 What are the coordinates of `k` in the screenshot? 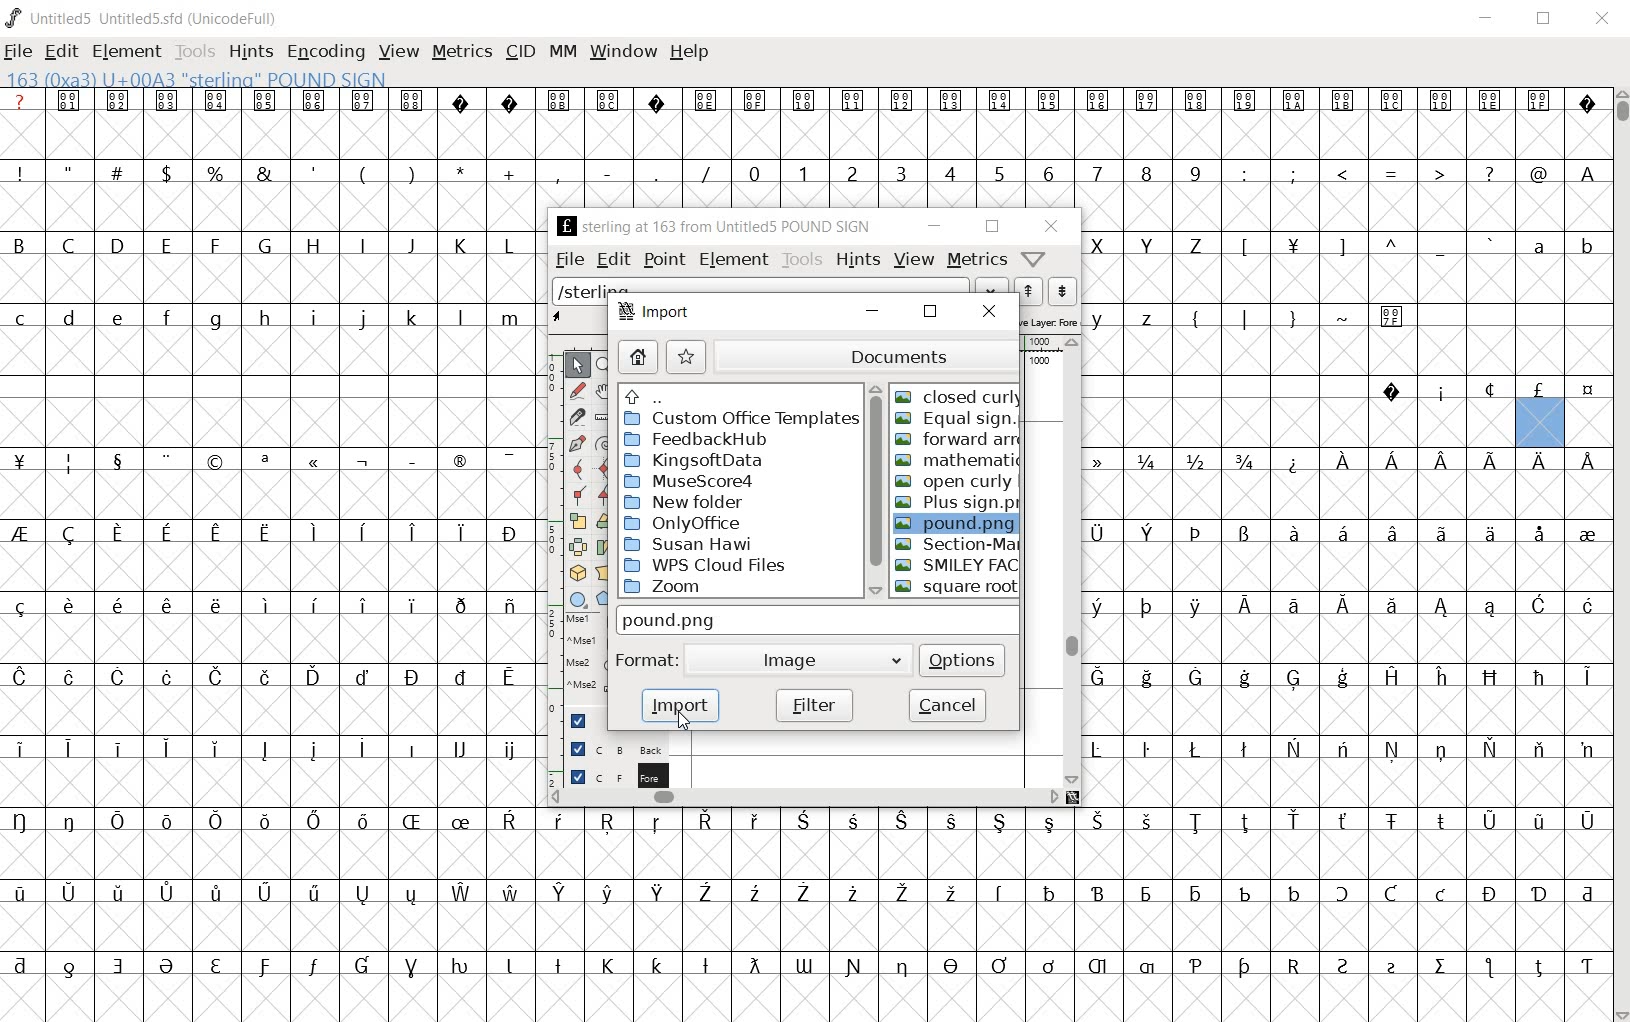 It's located at (411, 317).